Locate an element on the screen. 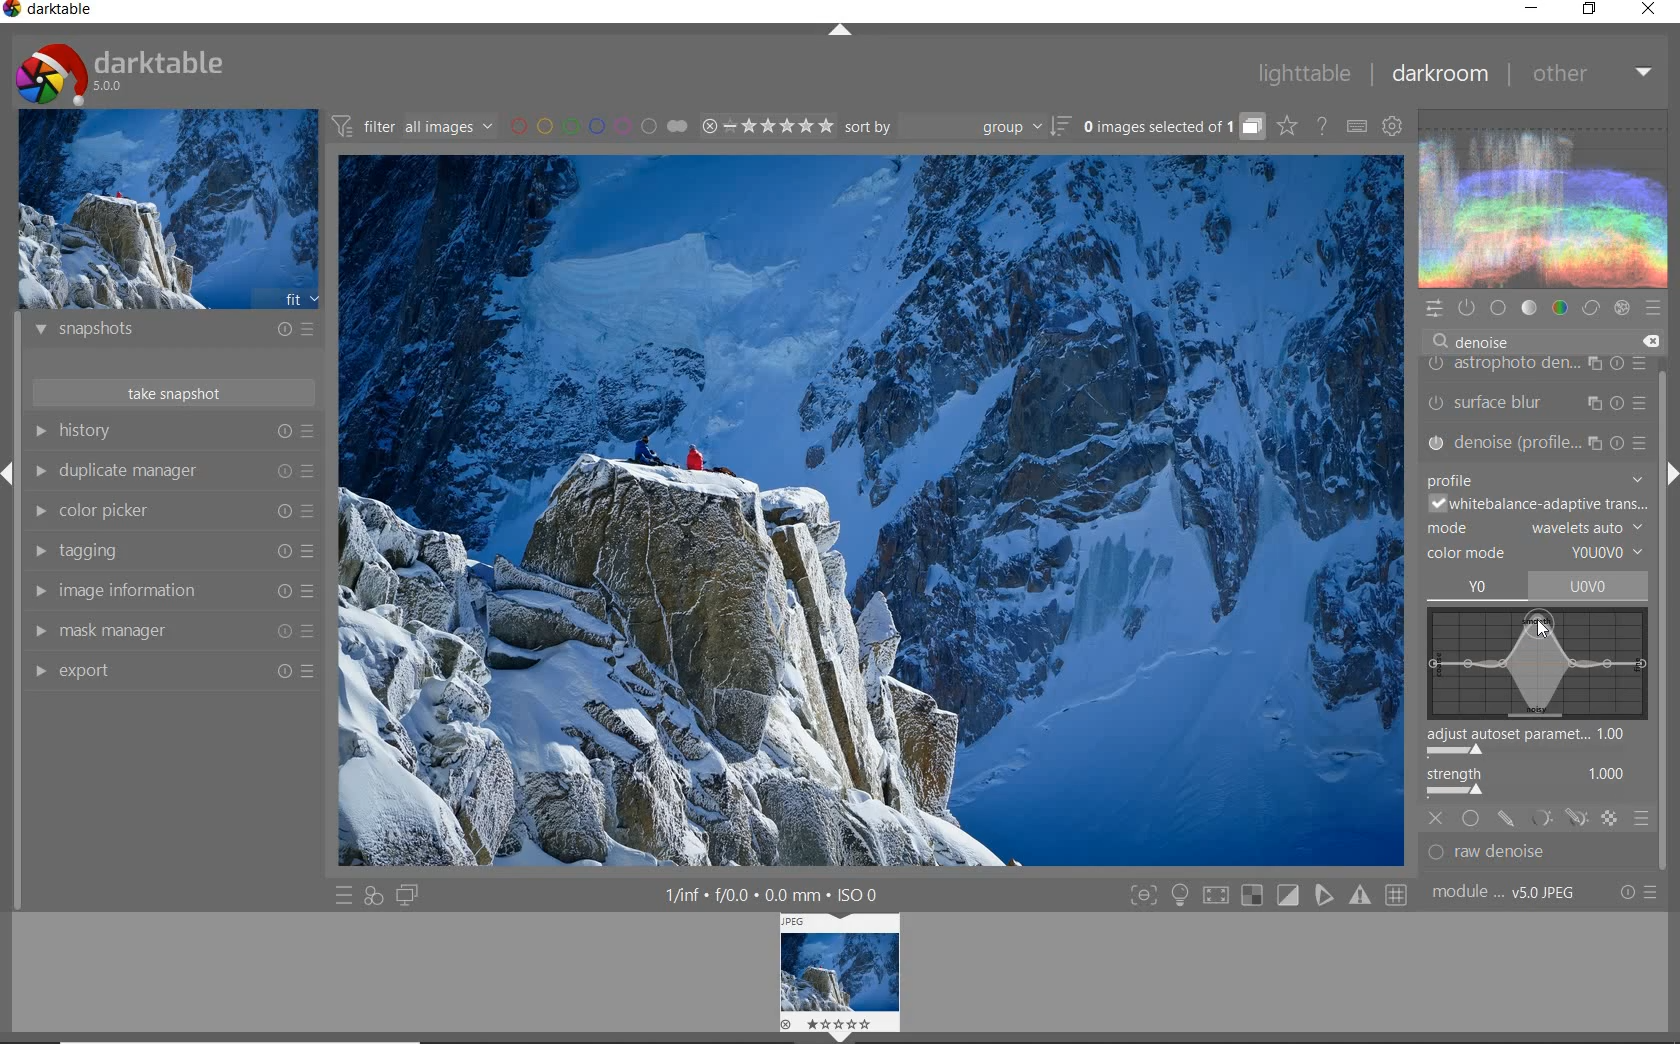 The height and width of the screenshot is (1044, 1680). filter all images by module order is located at coordinates (414, 125).